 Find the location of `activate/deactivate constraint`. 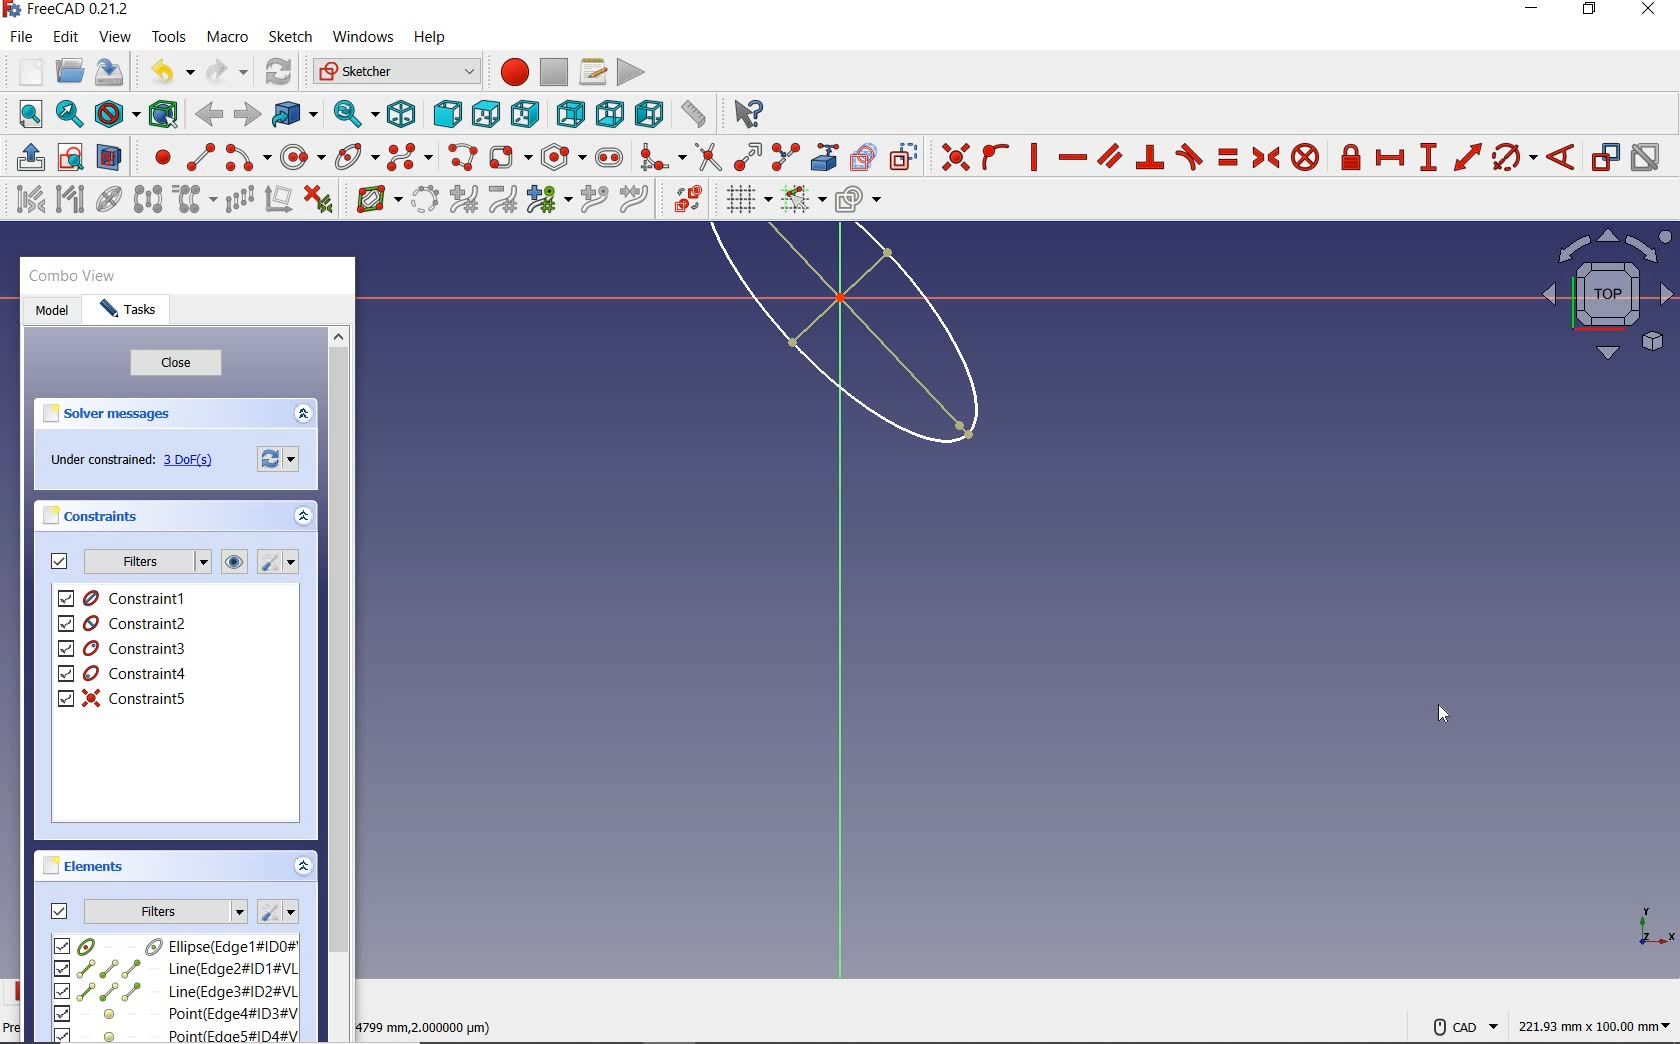

activate/deactivate constraint is located at coordinates (1646, 158).